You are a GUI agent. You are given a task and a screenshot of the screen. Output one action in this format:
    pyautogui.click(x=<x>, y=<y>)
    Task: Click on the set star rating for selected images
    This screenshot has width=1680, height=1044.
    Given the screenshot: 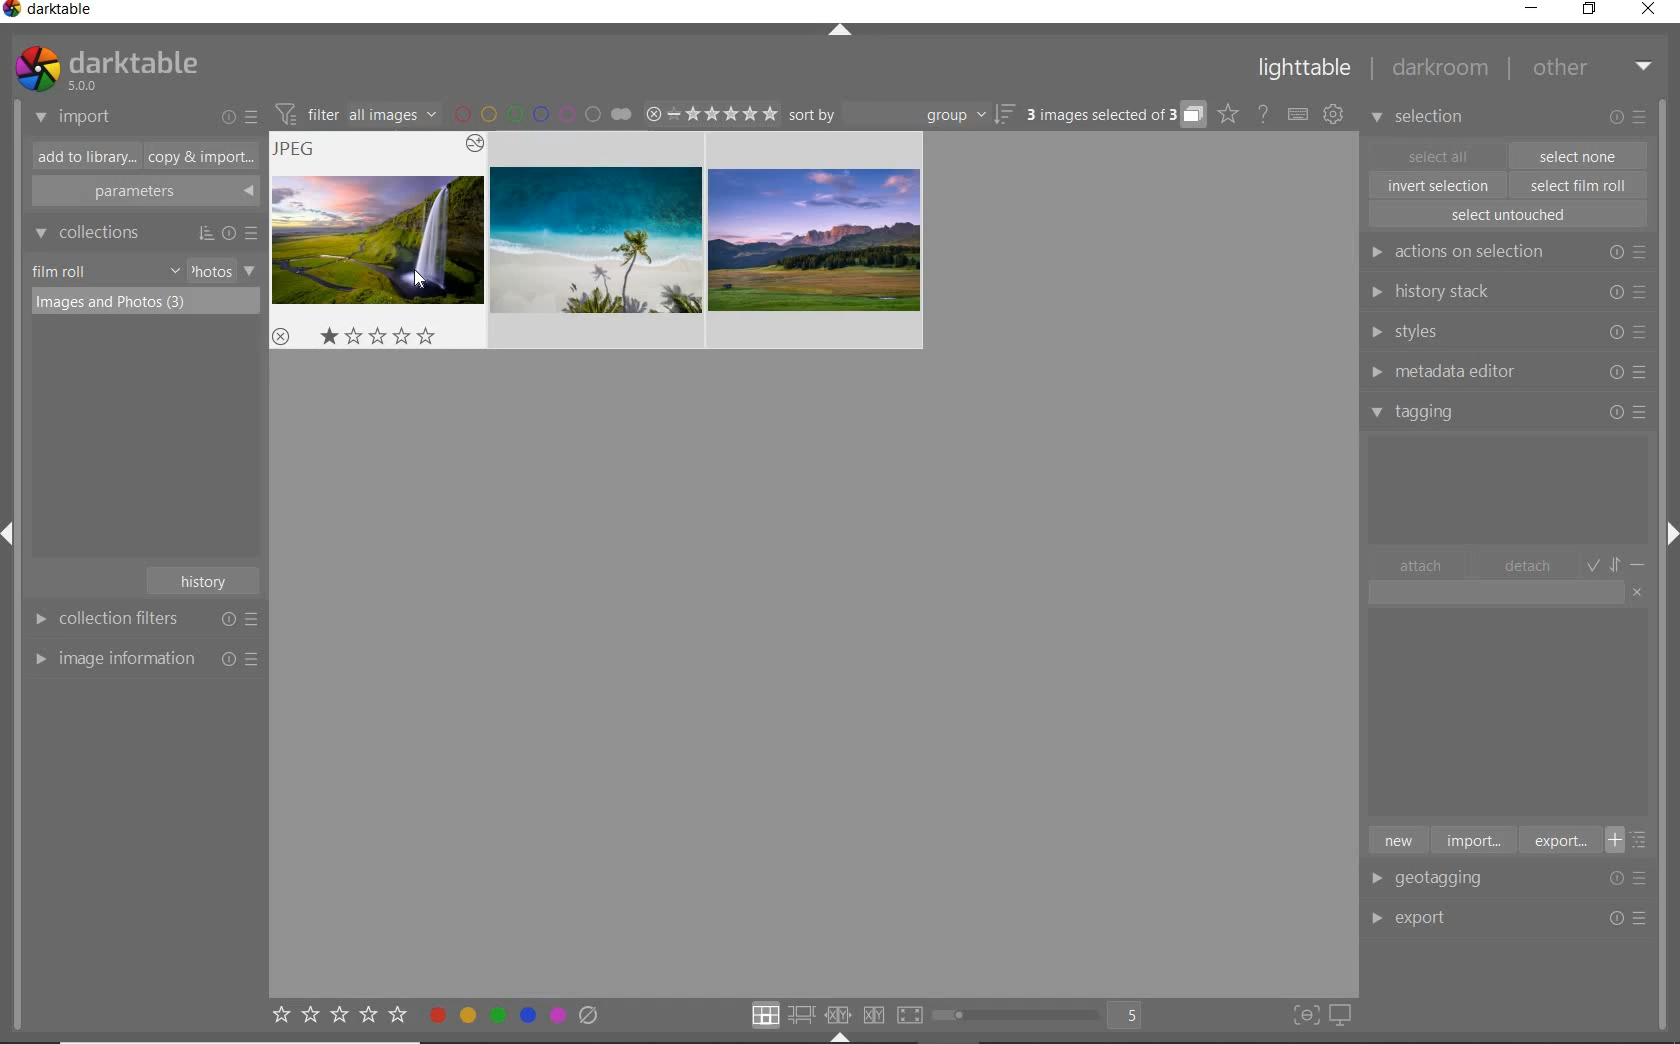 What is the action you would take?
    pyautogui.click(x=338, y=1018)
    